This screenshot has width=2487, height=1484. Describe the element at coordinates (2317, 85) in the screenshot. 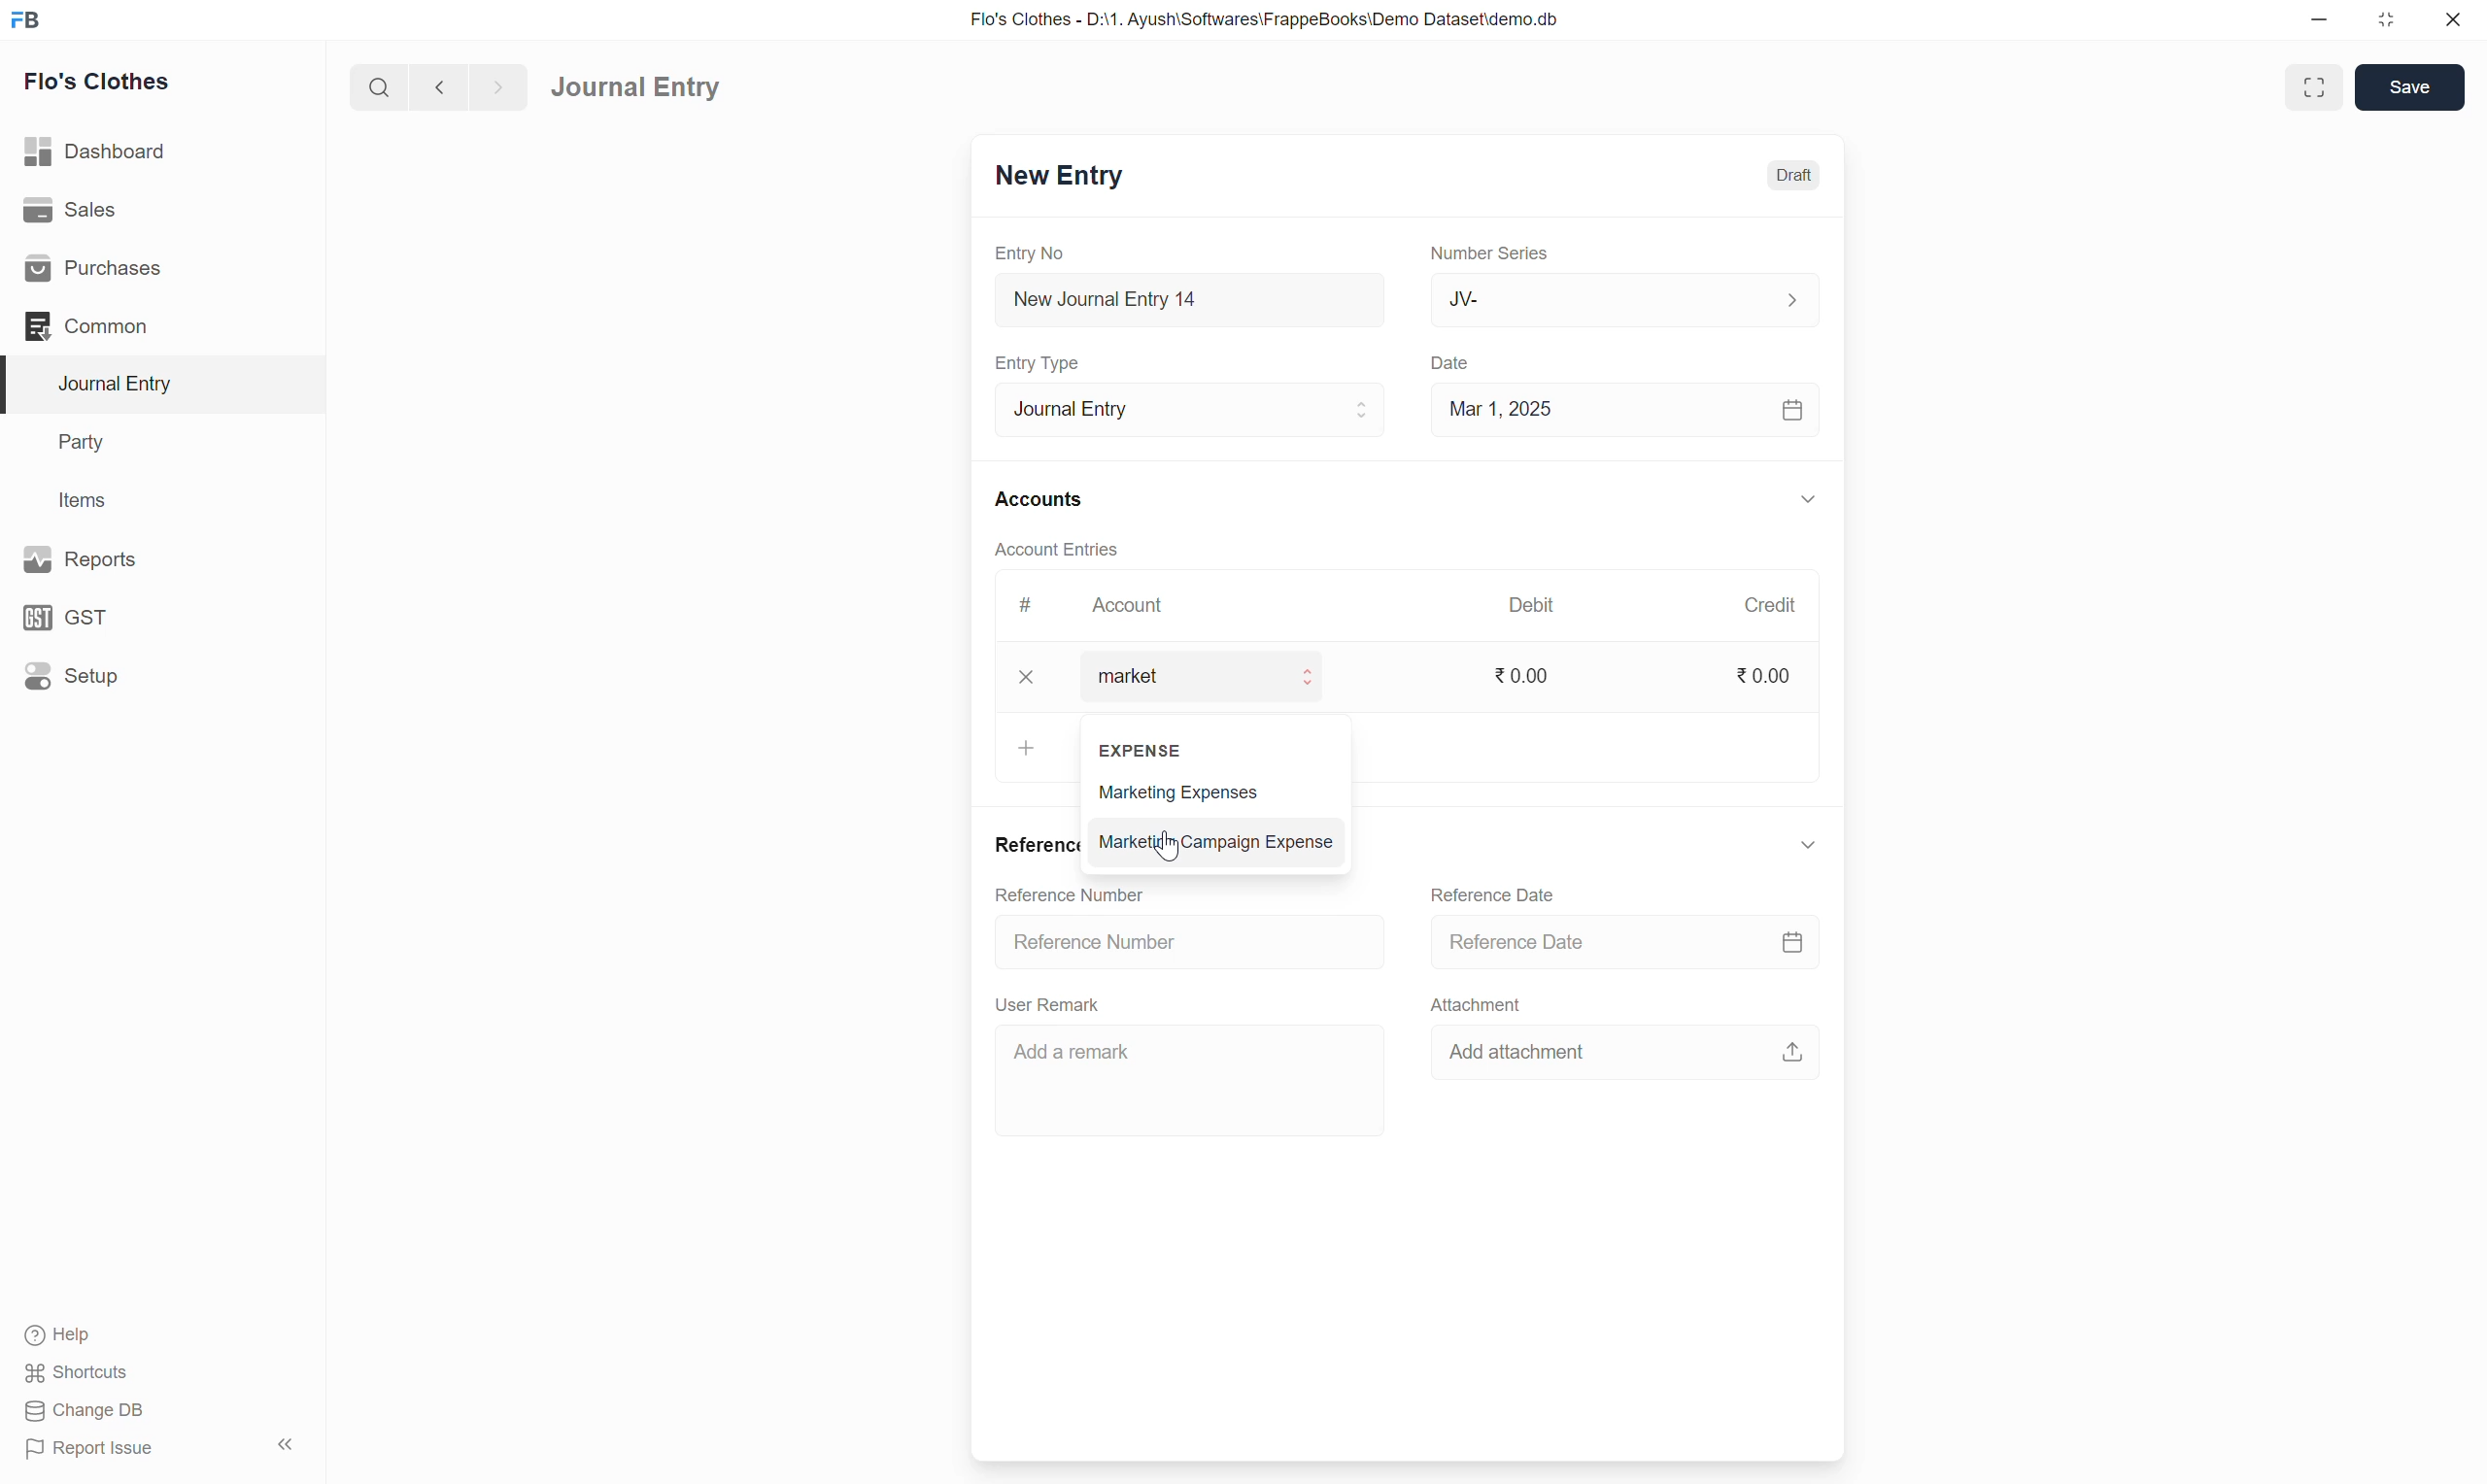

I see `enlarge` at that location.